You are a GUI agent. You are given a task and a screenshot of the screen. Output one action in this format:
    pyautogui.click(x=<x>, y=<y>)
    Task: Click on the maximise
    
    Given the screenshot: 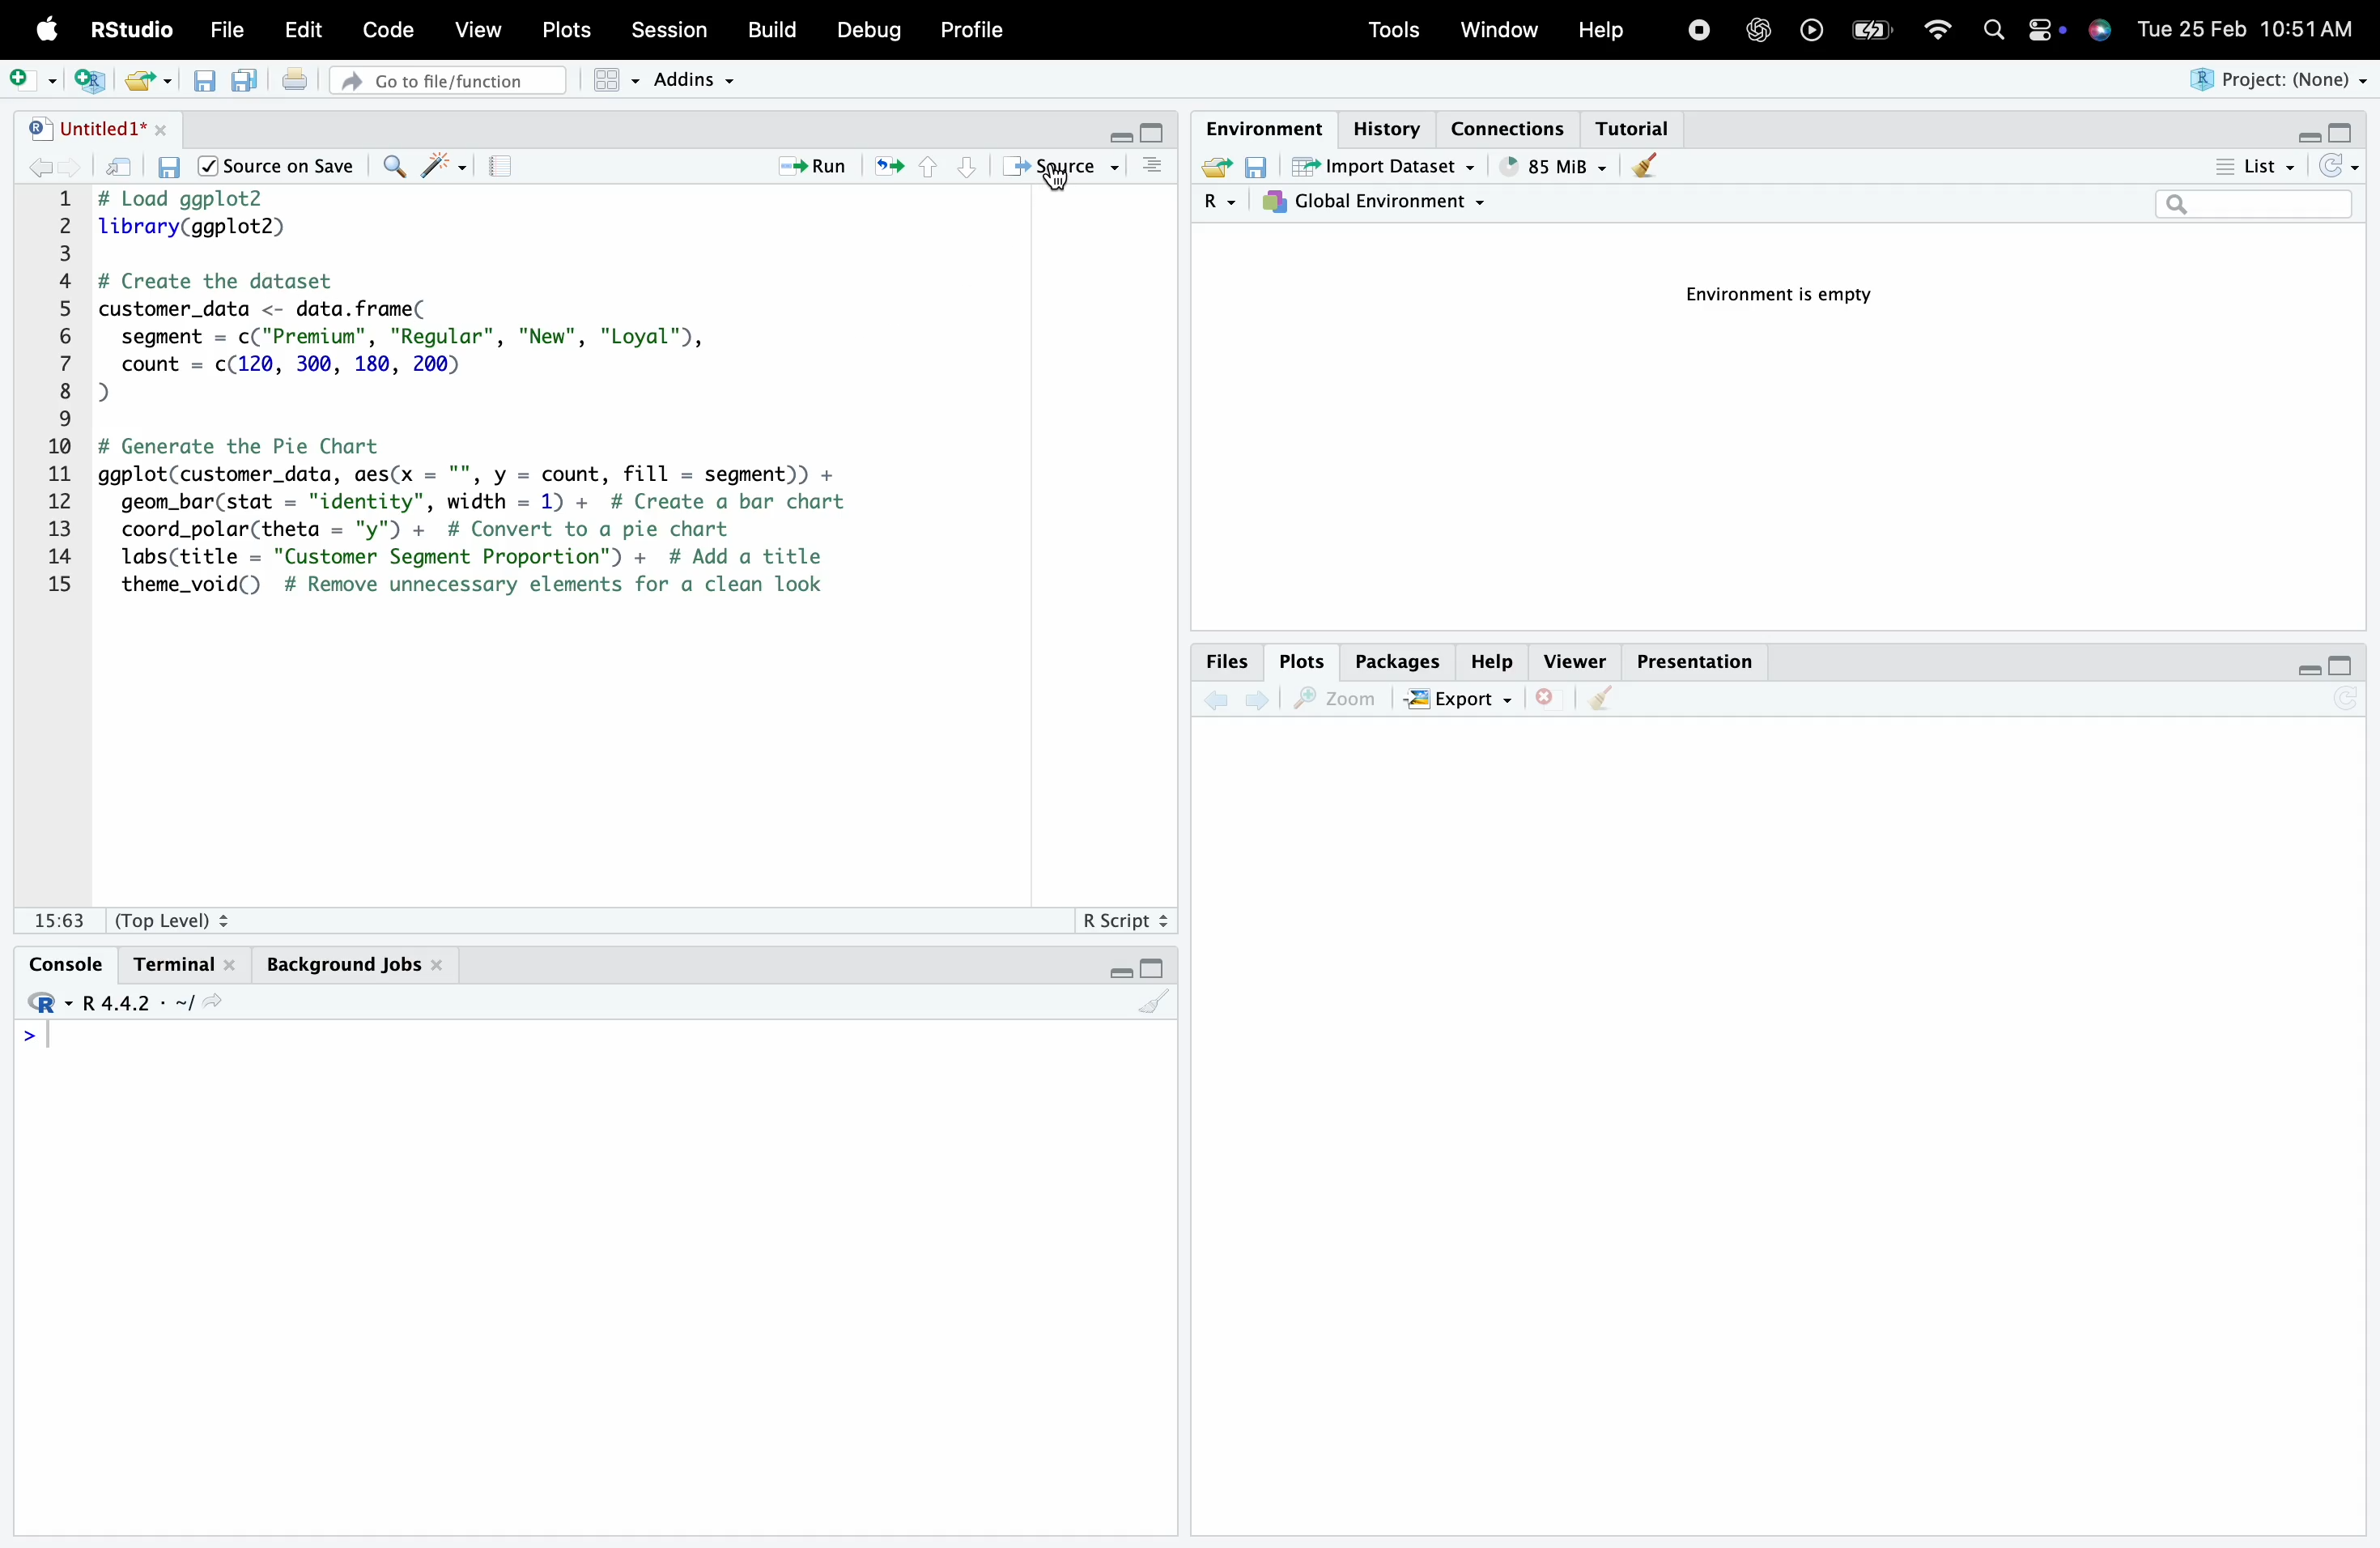 What is the action you would take?
    pyautogui.click(x=2345, y=135)
    